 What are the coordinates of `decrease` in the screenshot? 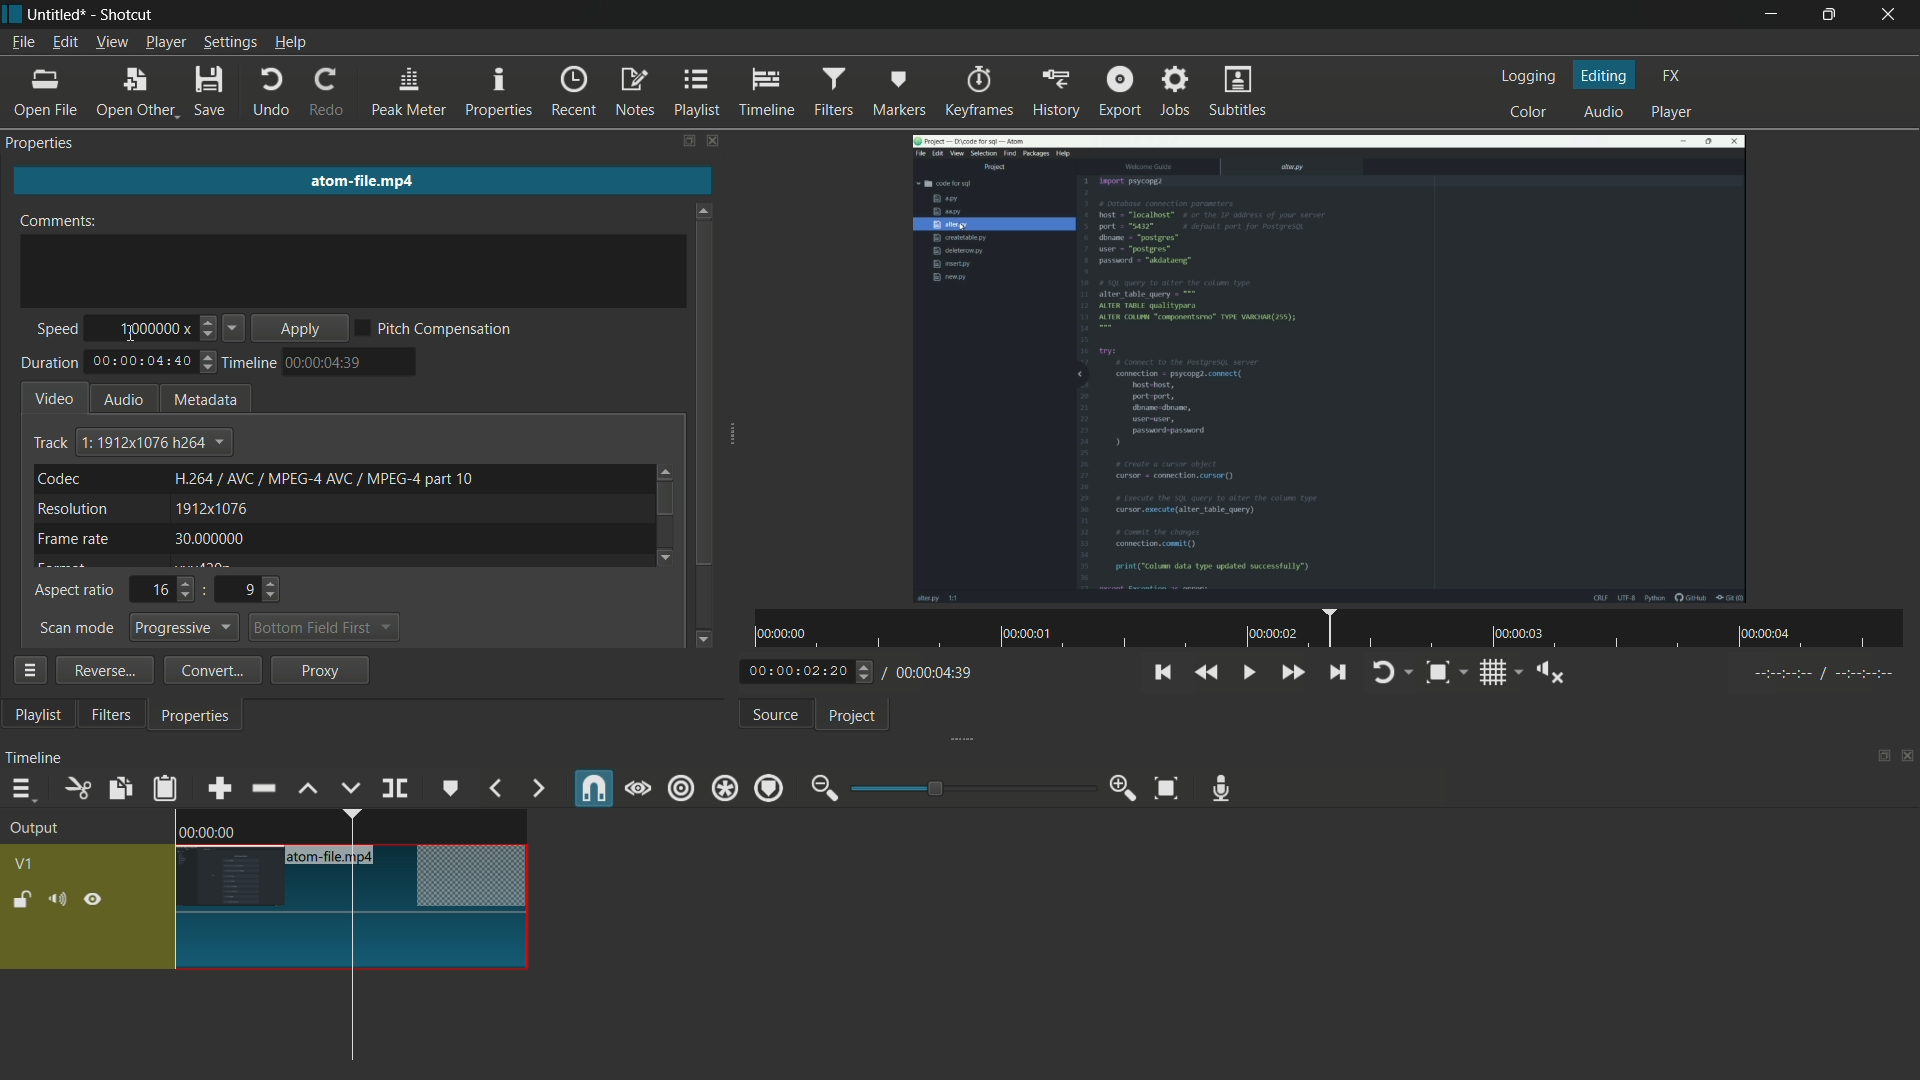 It's located at (209, 338).